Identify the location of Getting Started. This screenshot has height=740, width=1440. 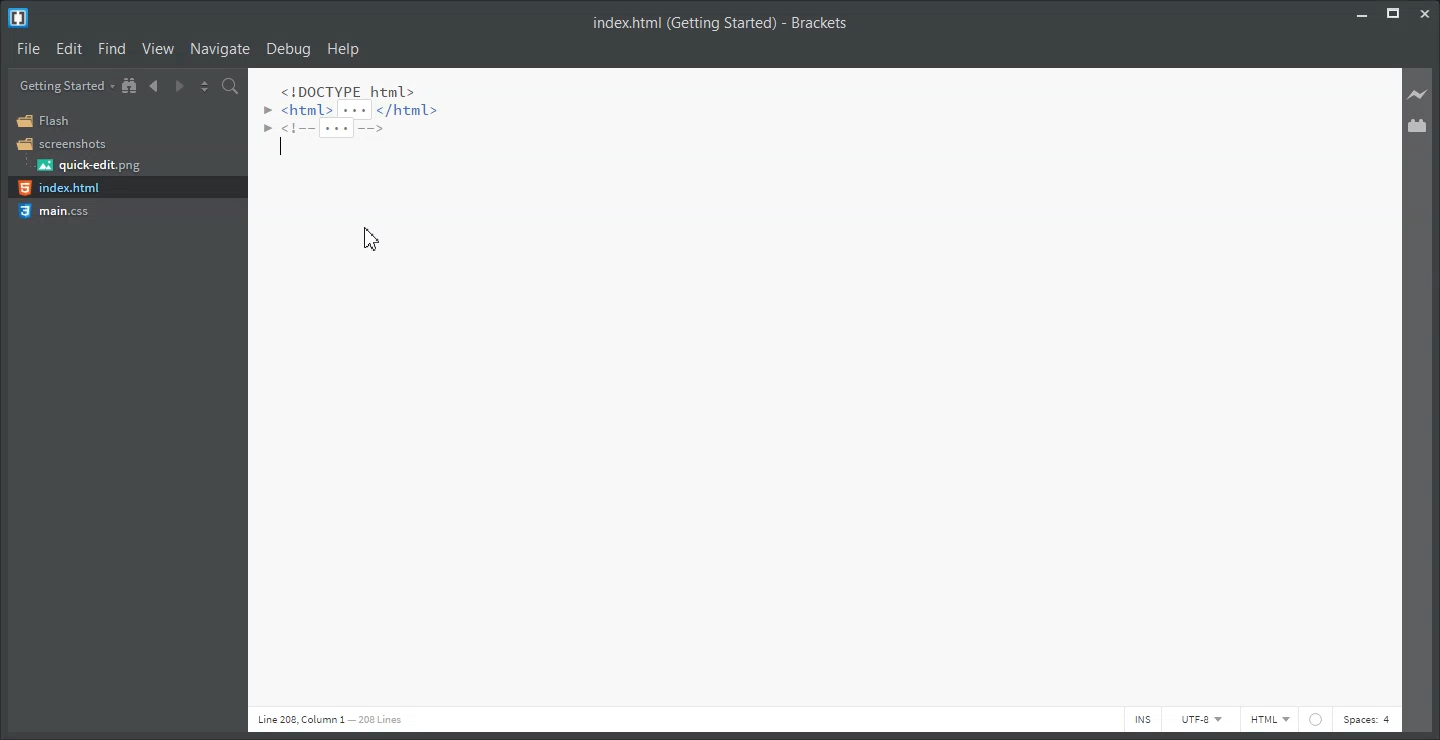
(66, 86).